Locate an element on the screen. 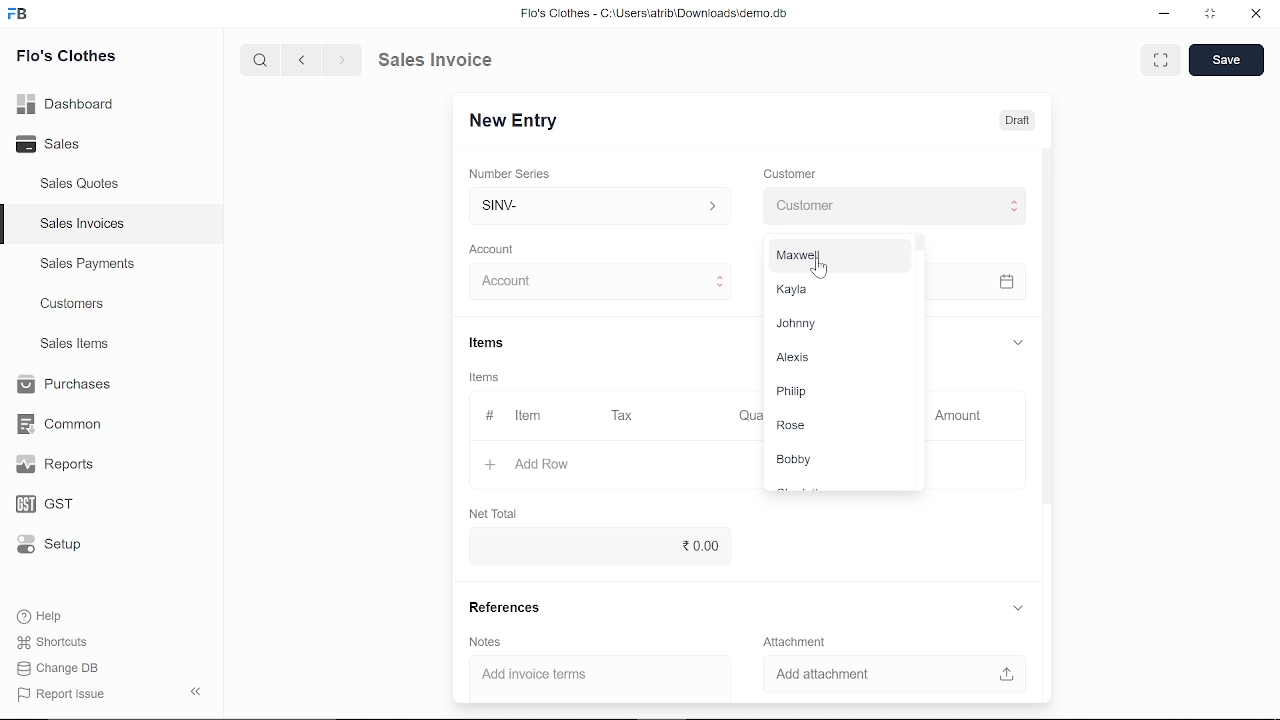  restore down is located at coordinates (1212, 15).